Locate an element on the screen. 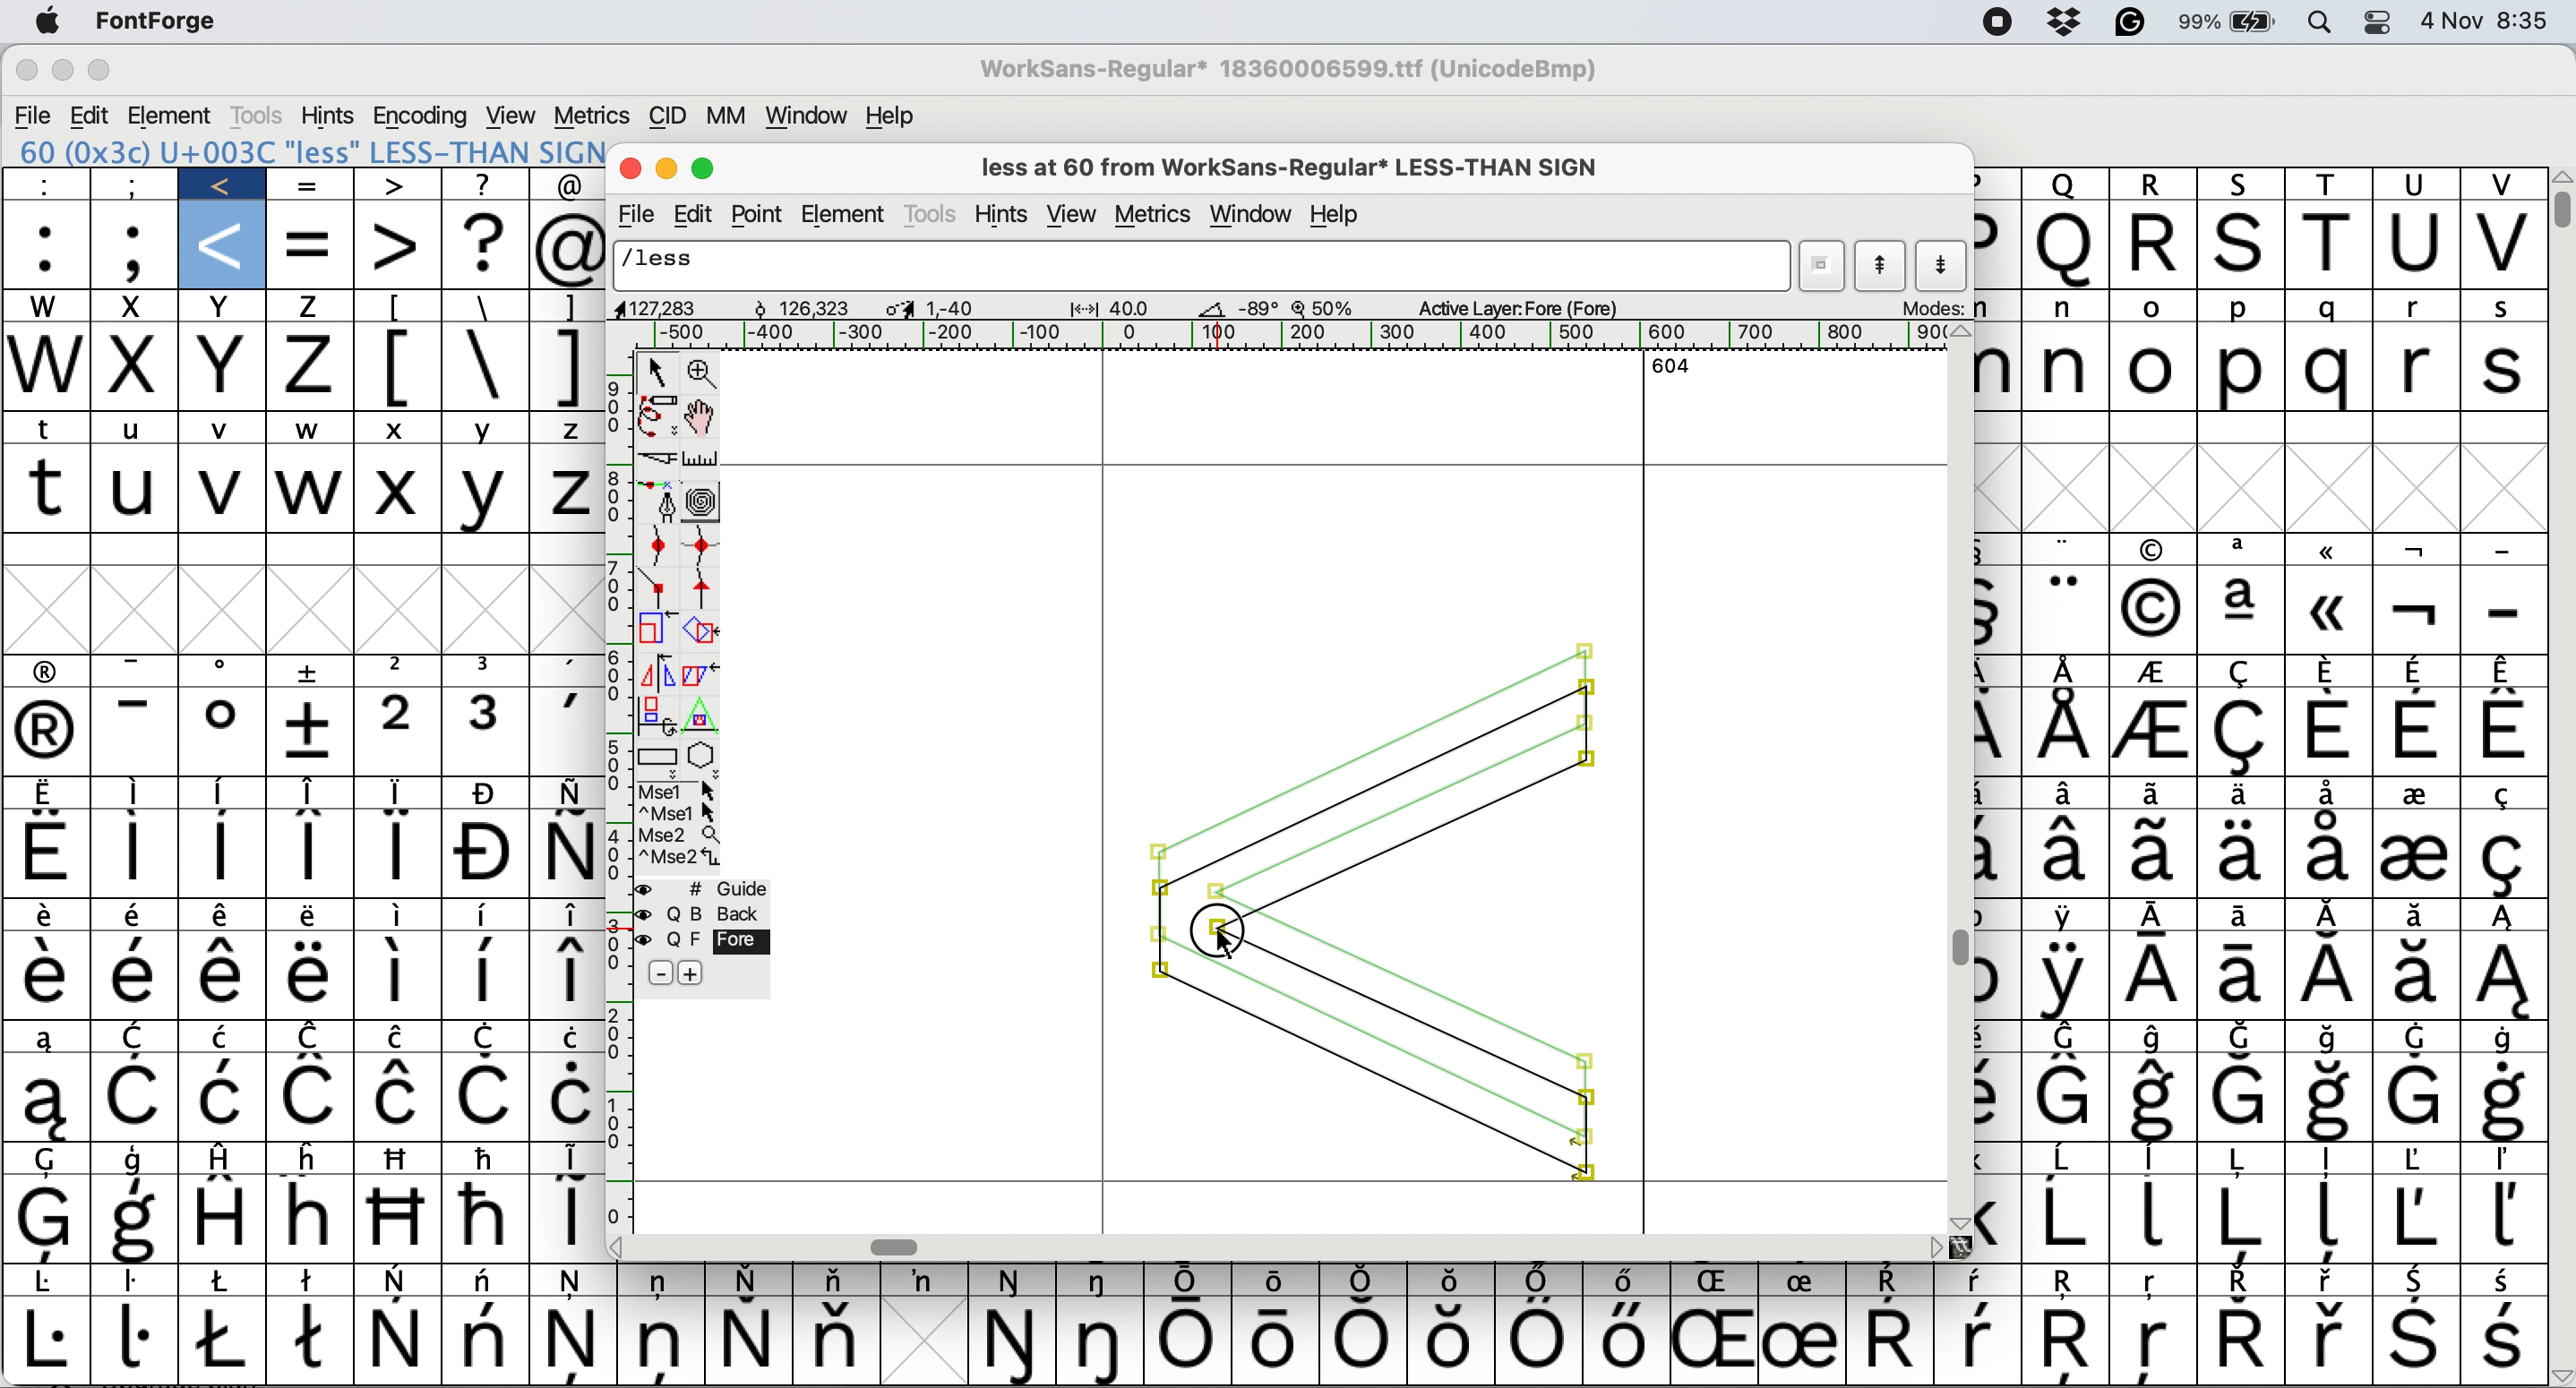 The width and height of the screenshot is (2576, 1388). Symbol is located at coordinates (2066, 730).